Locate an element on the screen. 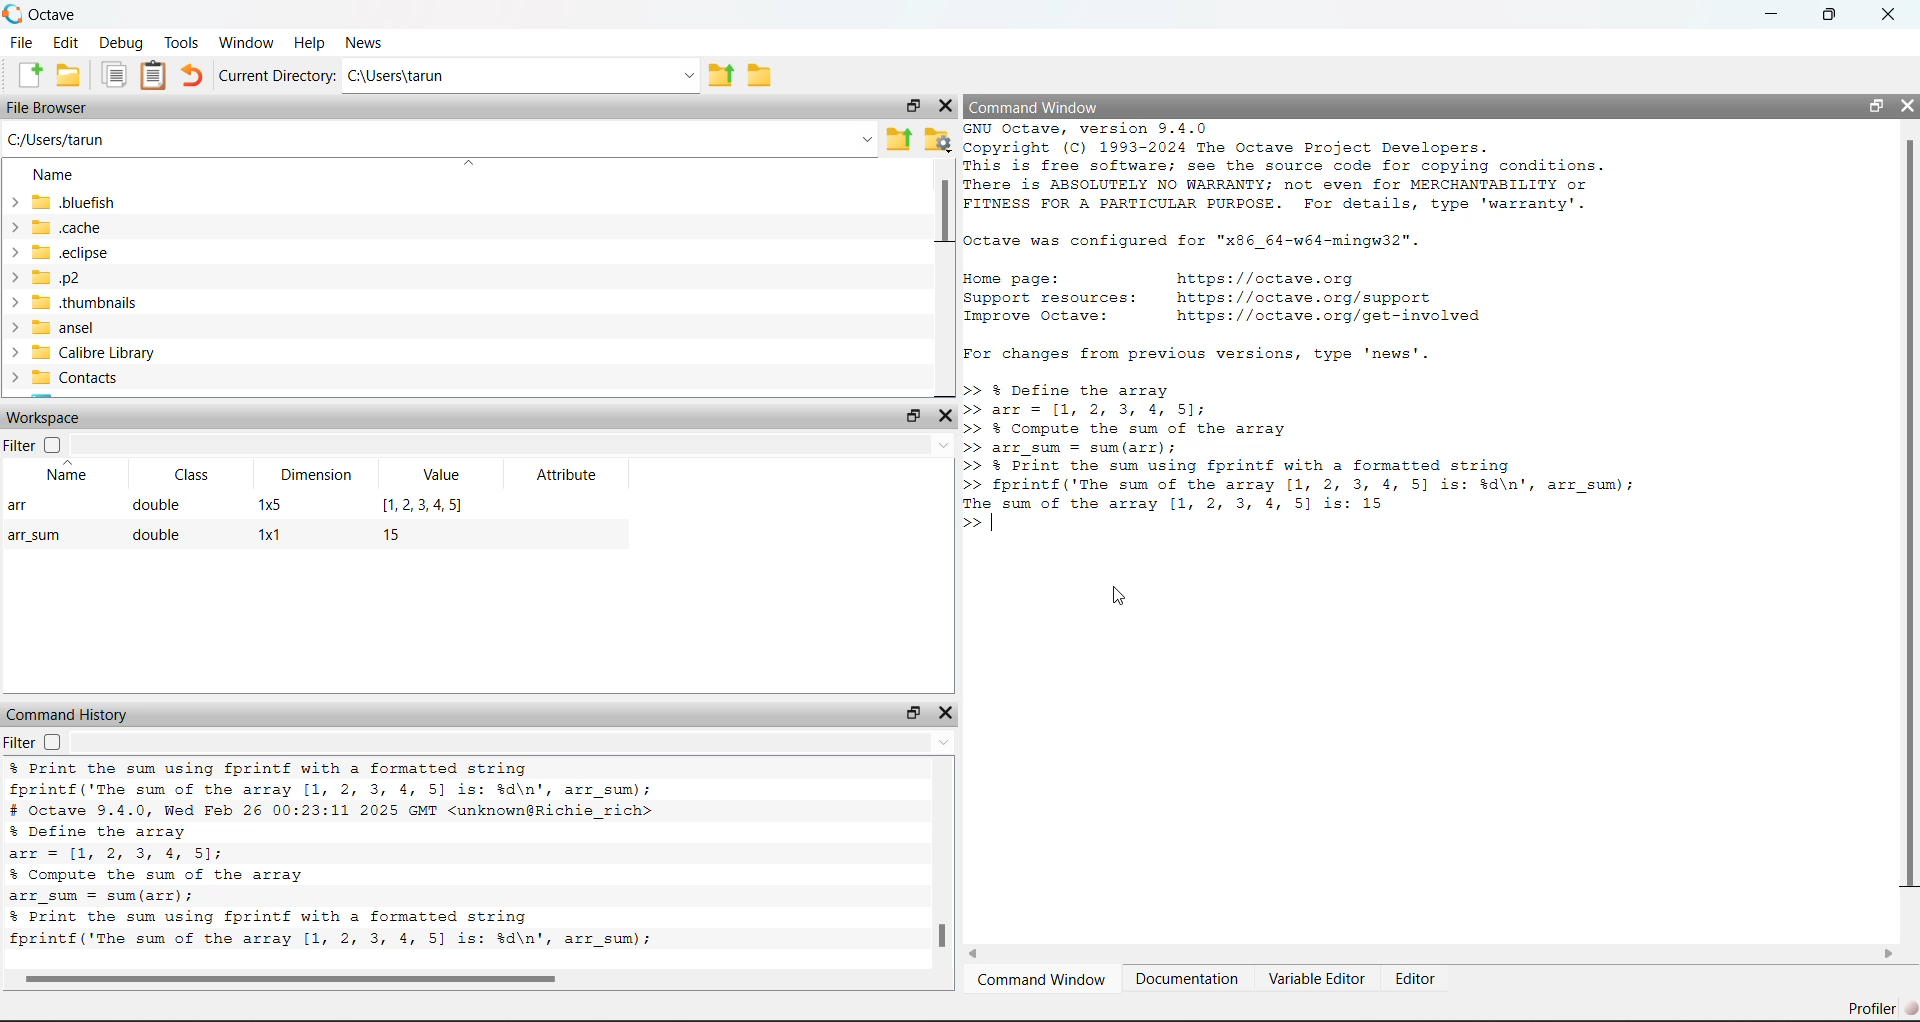 Image resolution: width=1920 pixels, height=1022 pixels. One directory up is located at coordinates (900, 141).